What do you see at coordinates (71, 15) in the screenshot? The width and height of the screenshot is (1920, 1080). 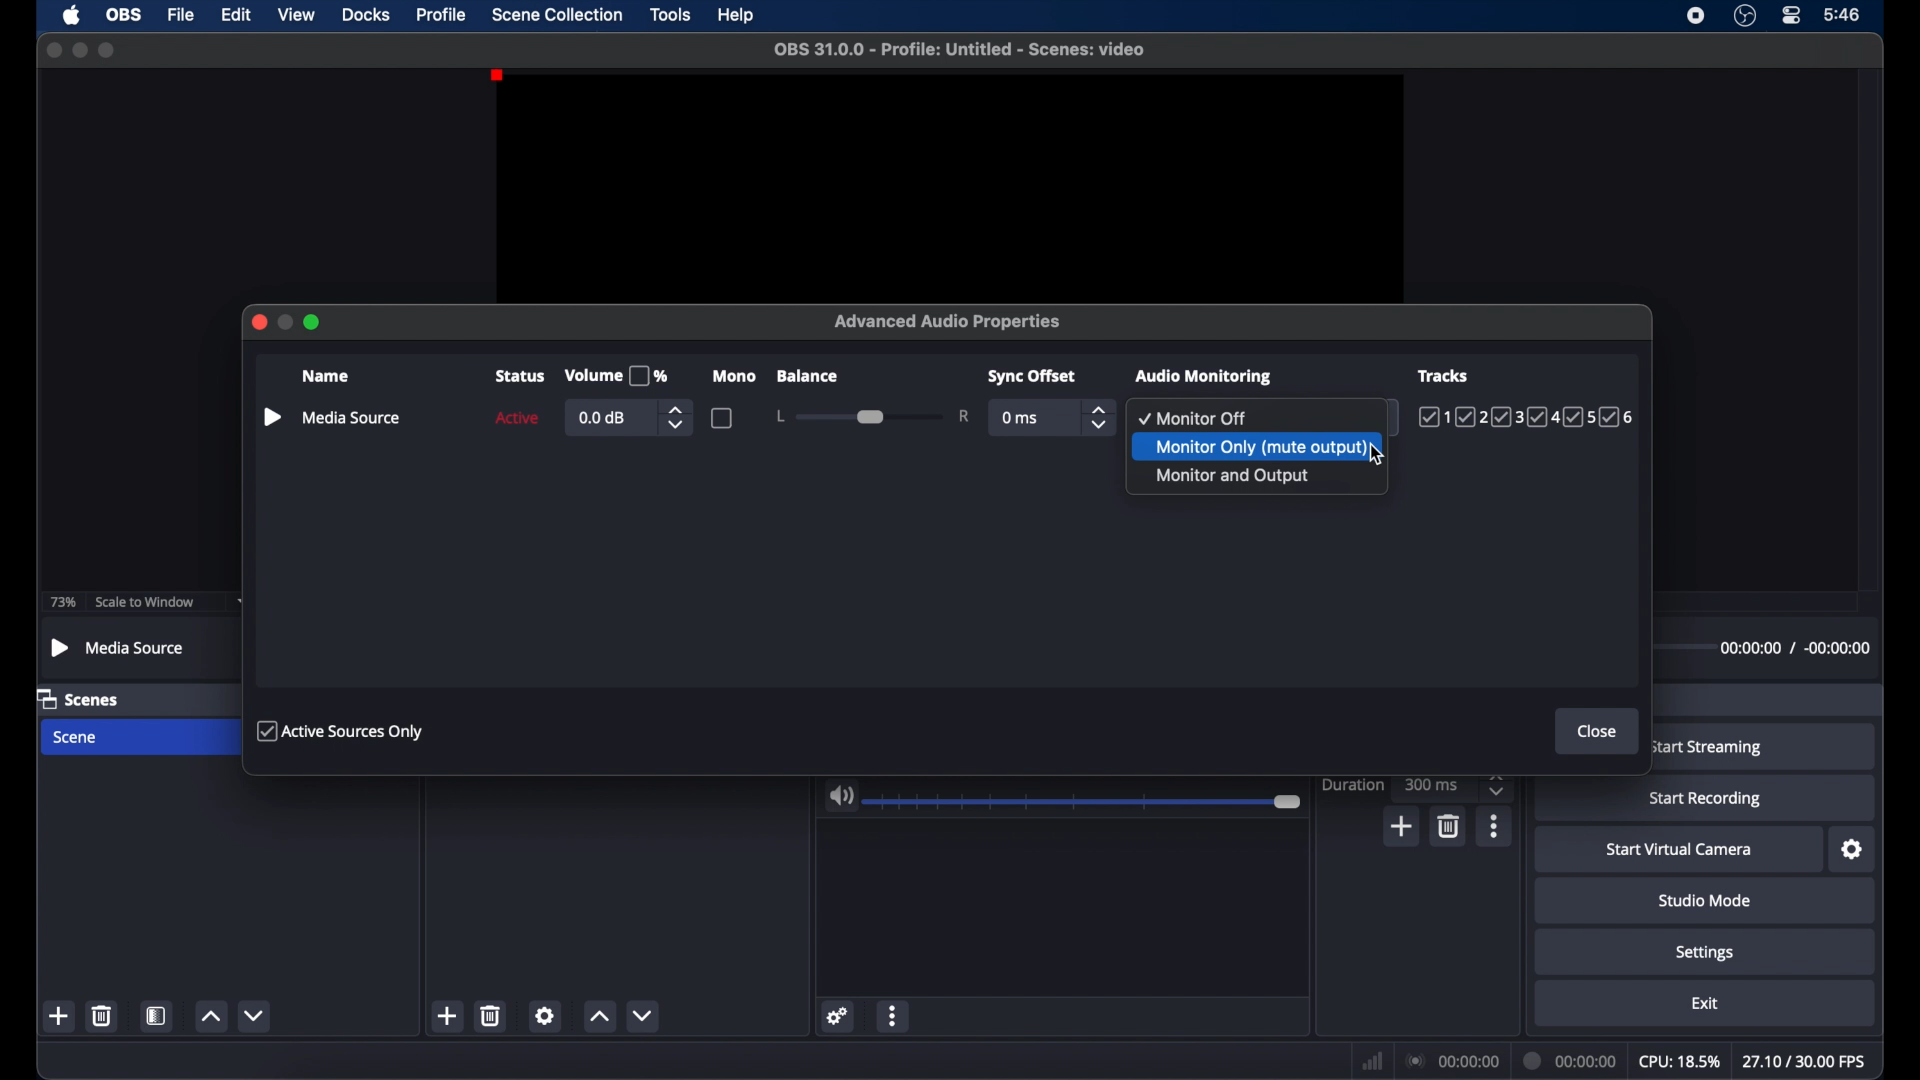 I see `apple icon` at bounding box center [71, 15].